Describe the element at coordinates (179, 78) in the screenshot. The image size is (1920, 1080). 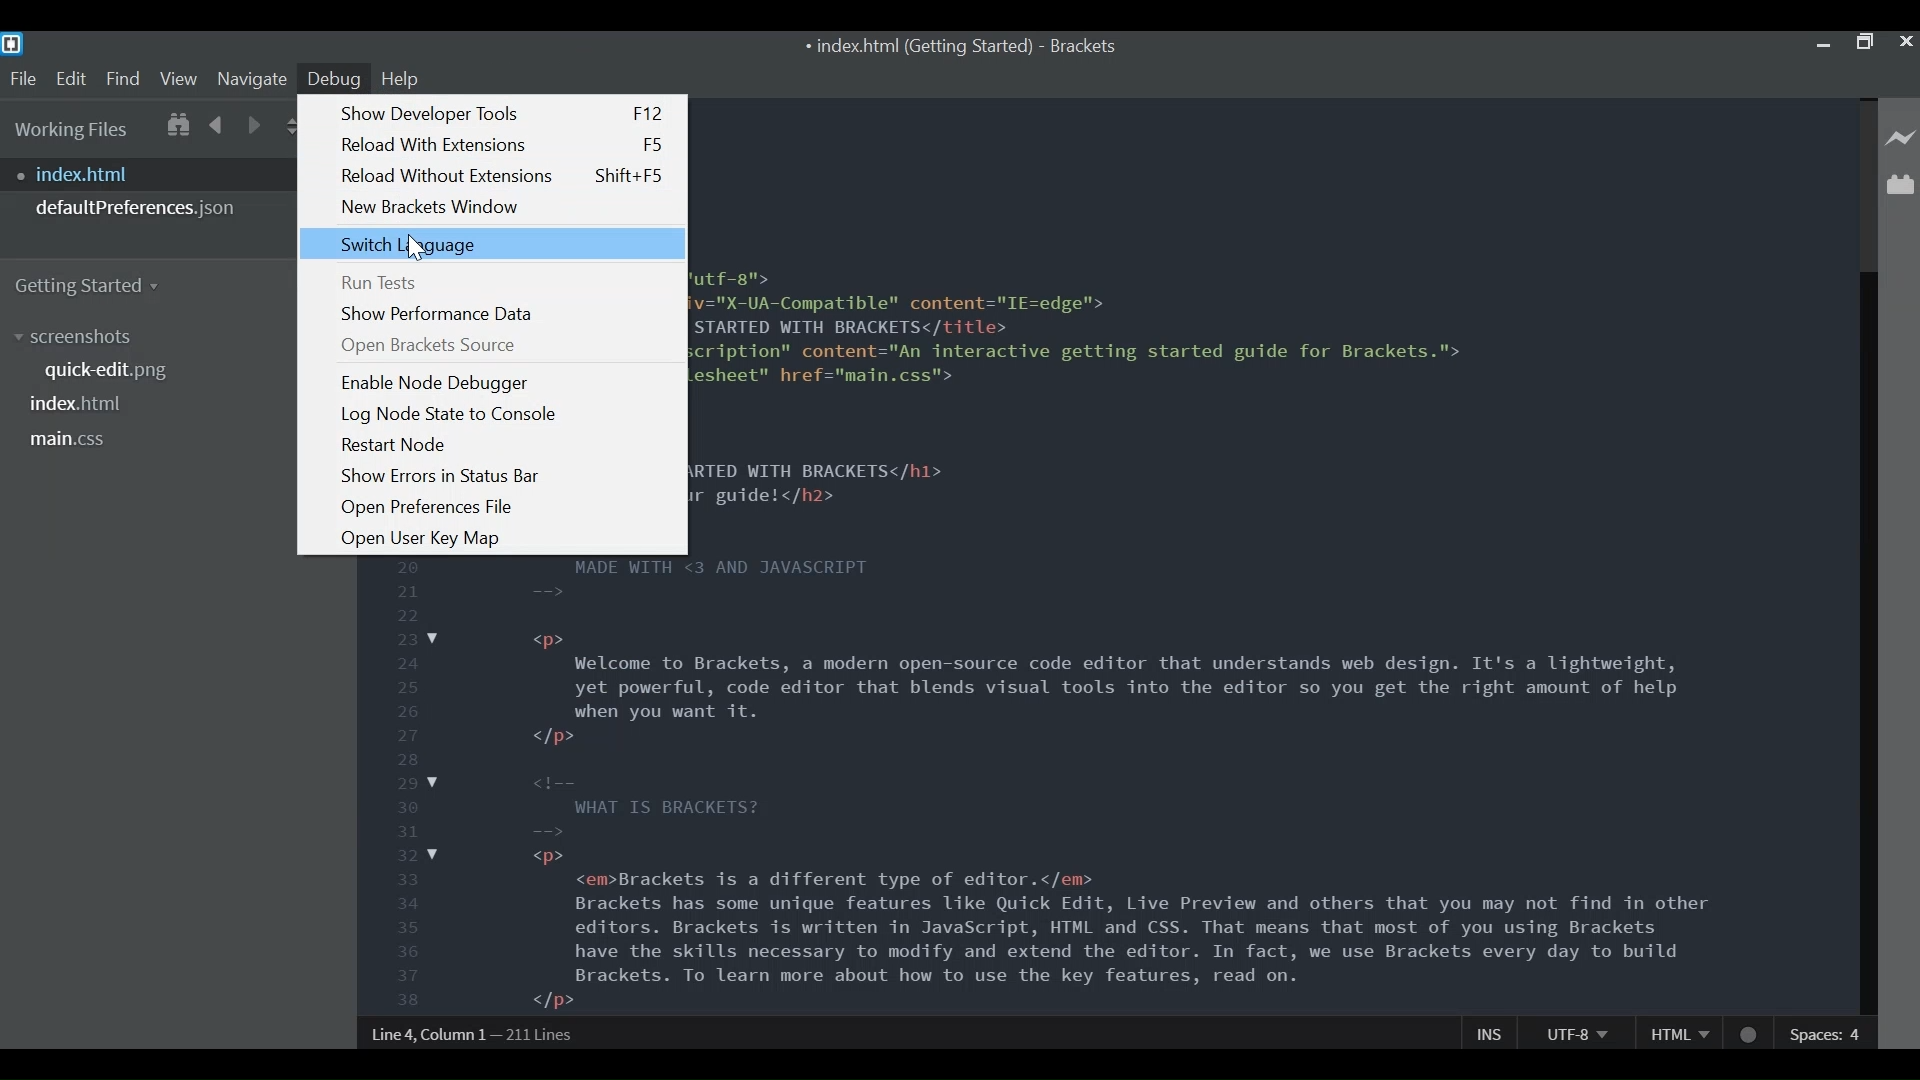
I see `View` at that location.